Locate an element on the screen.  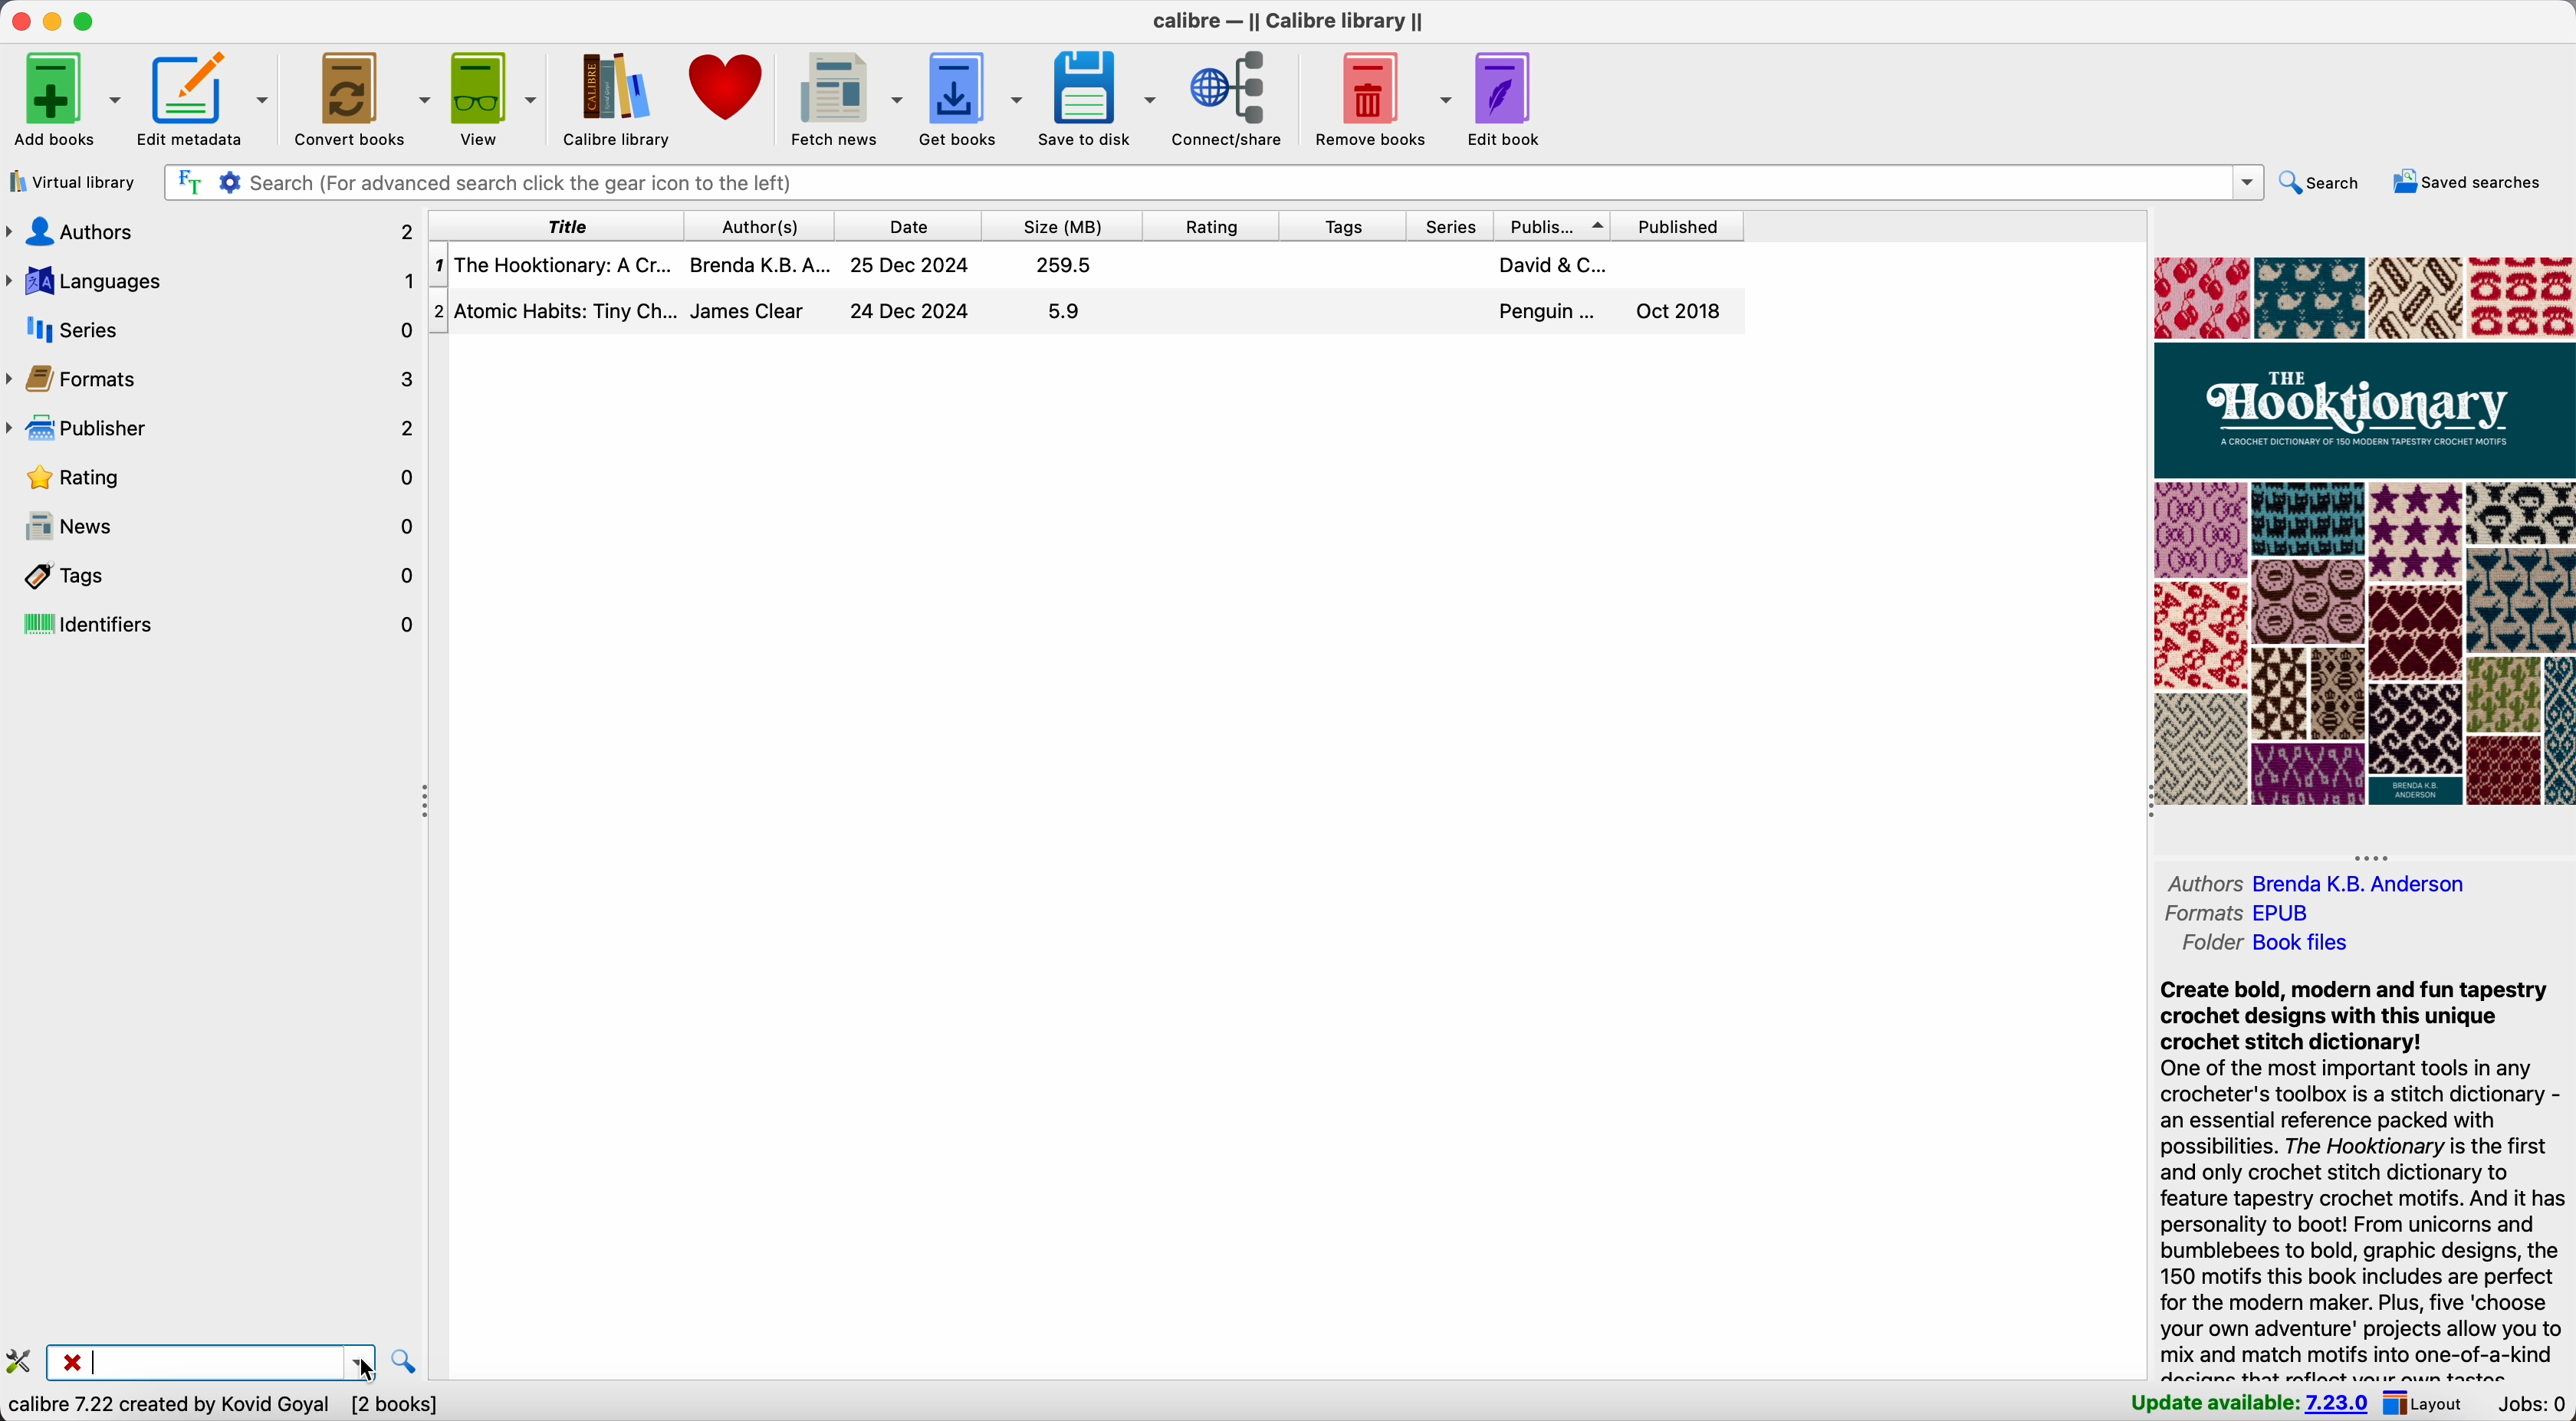
find is located at coordinates (404, 1362).